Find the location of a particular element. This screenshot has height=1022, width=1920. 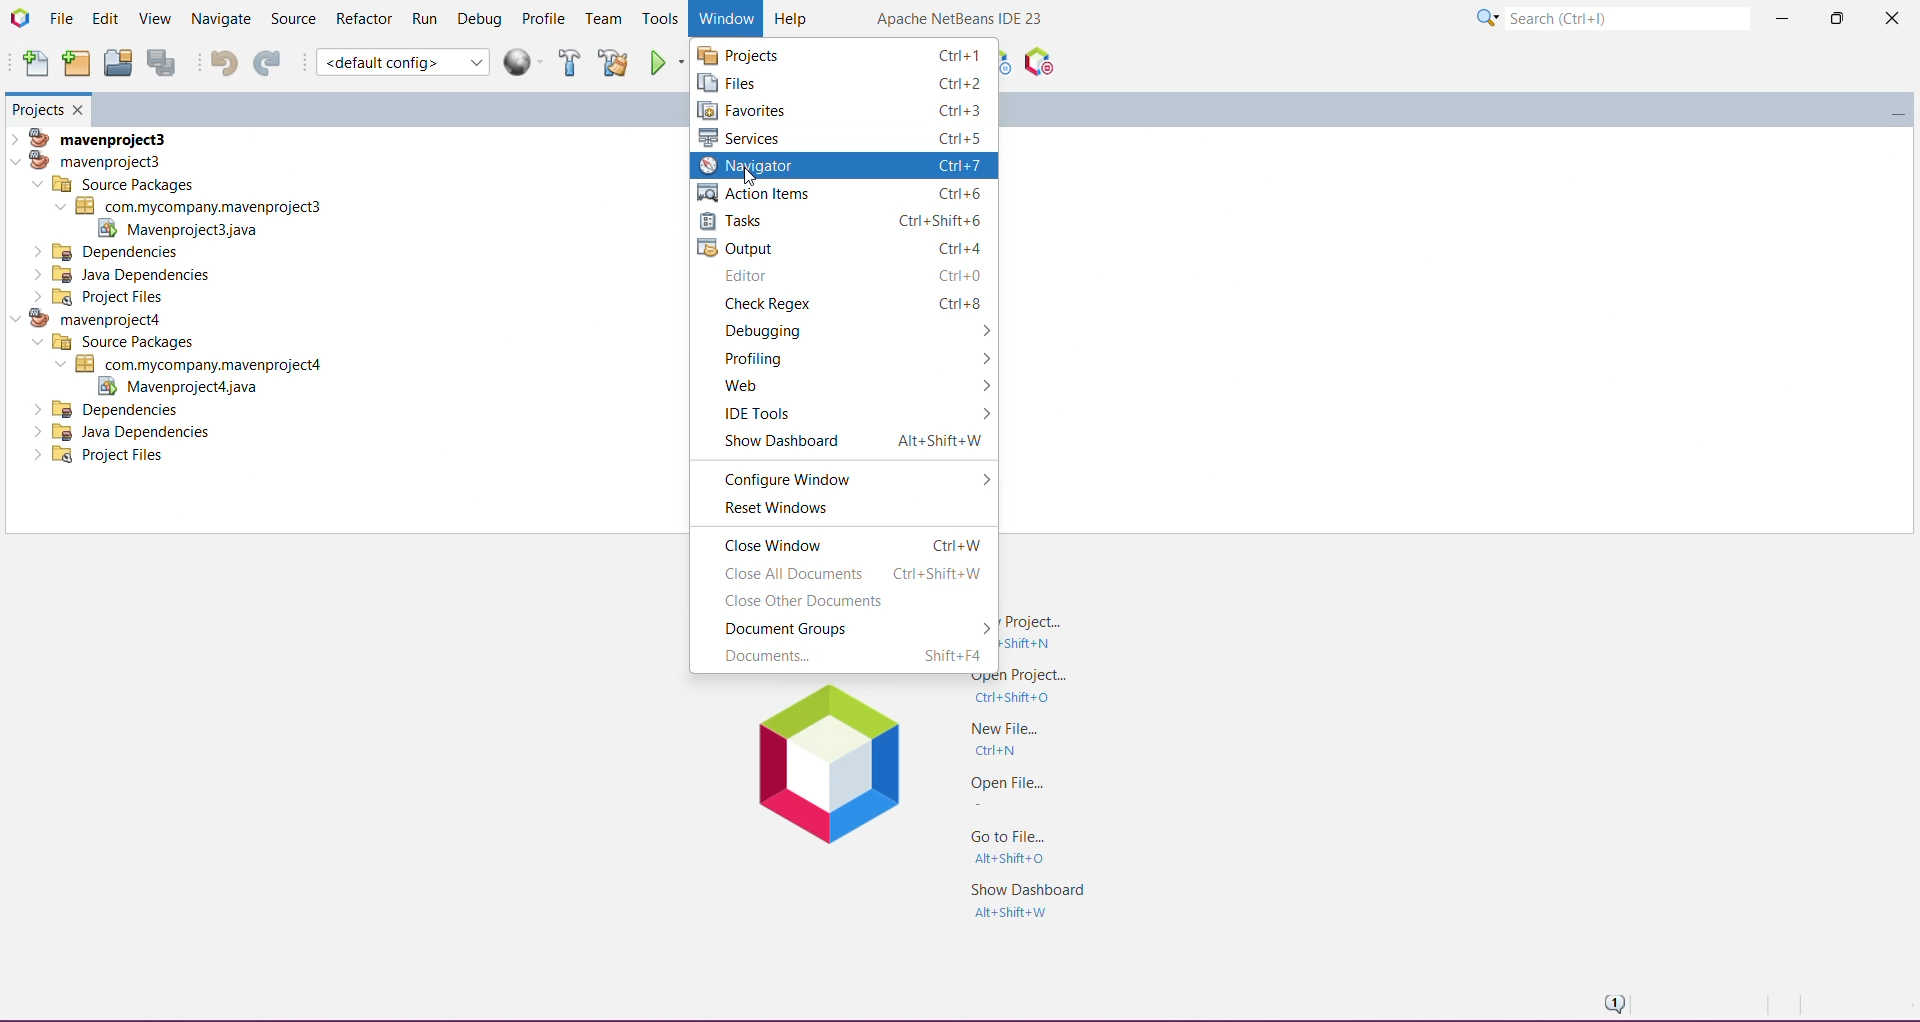

Close Windows is located at coordinates (844, 542).